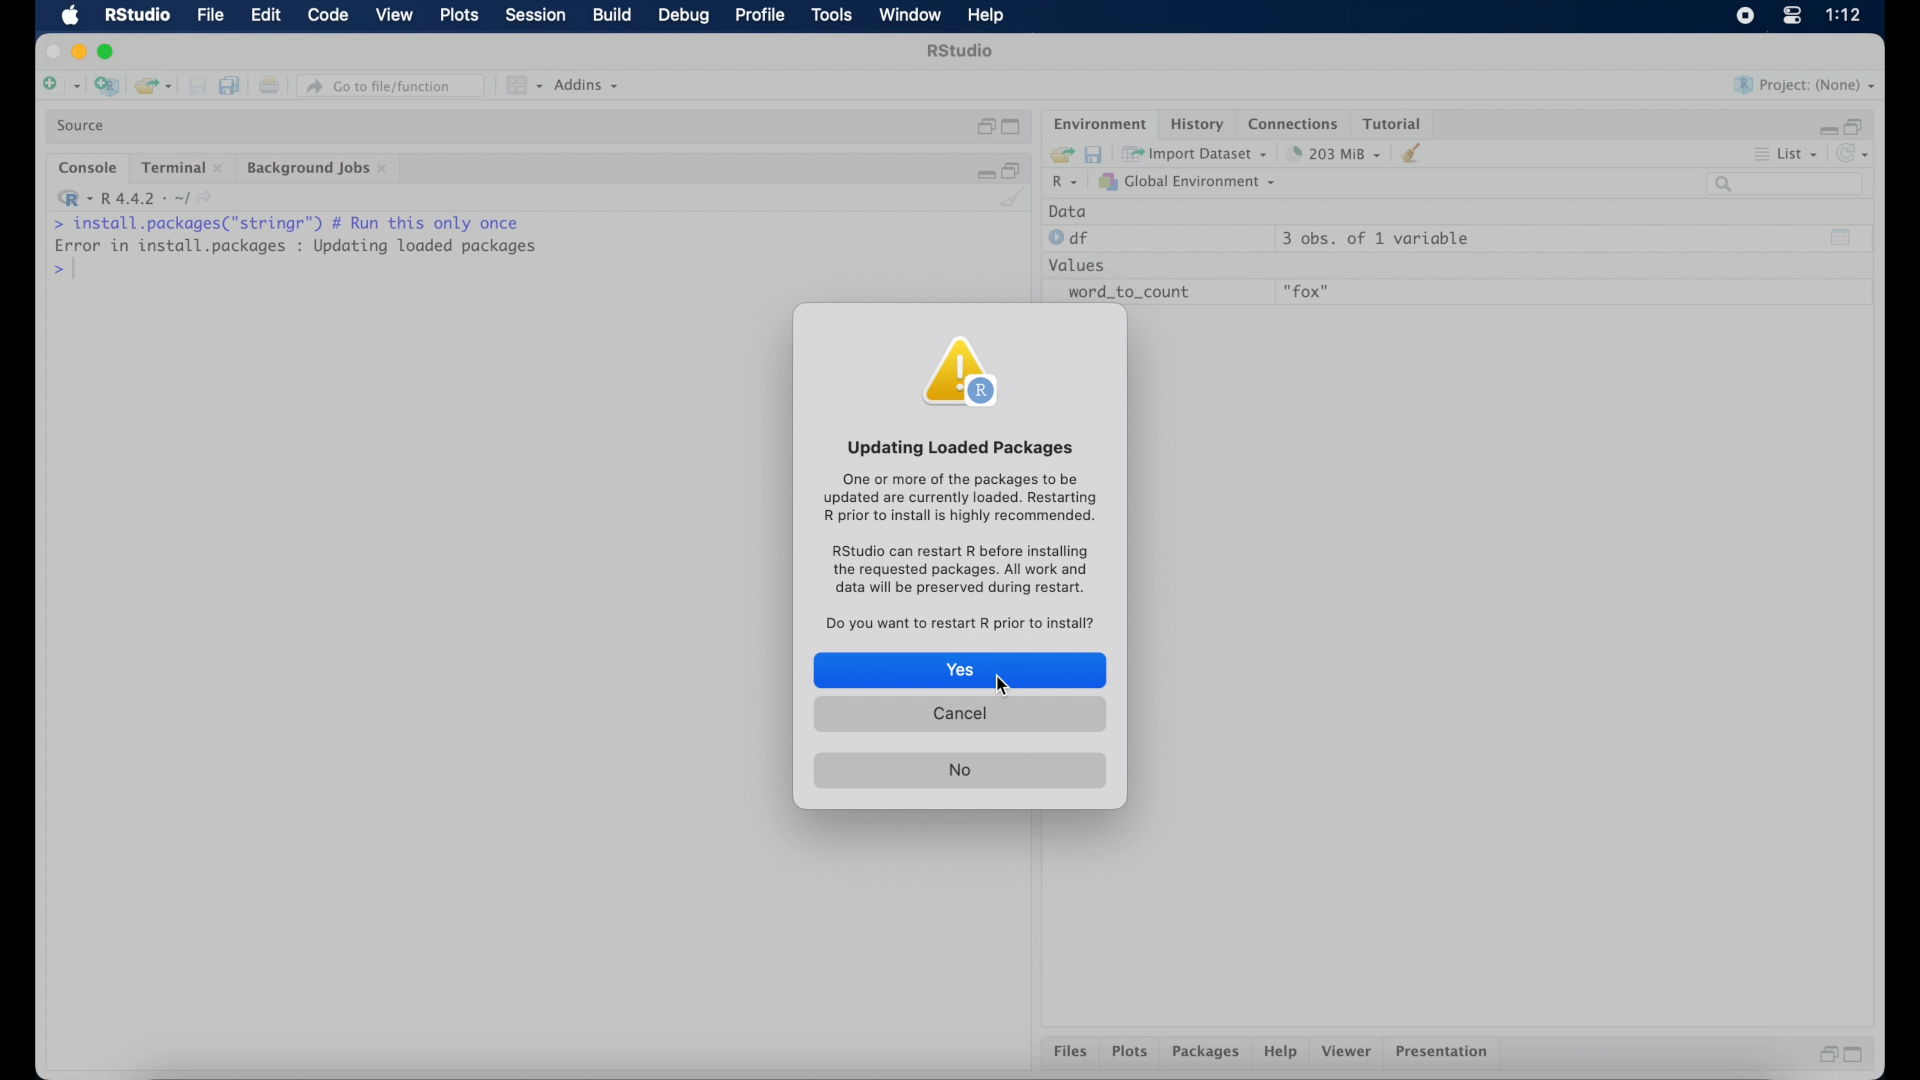 Image resolution: width=1920 pixels, height=1080 pixels. Describe the element at coordinates (1825, 1054) in the screenshot. I see `restore down` at that location.